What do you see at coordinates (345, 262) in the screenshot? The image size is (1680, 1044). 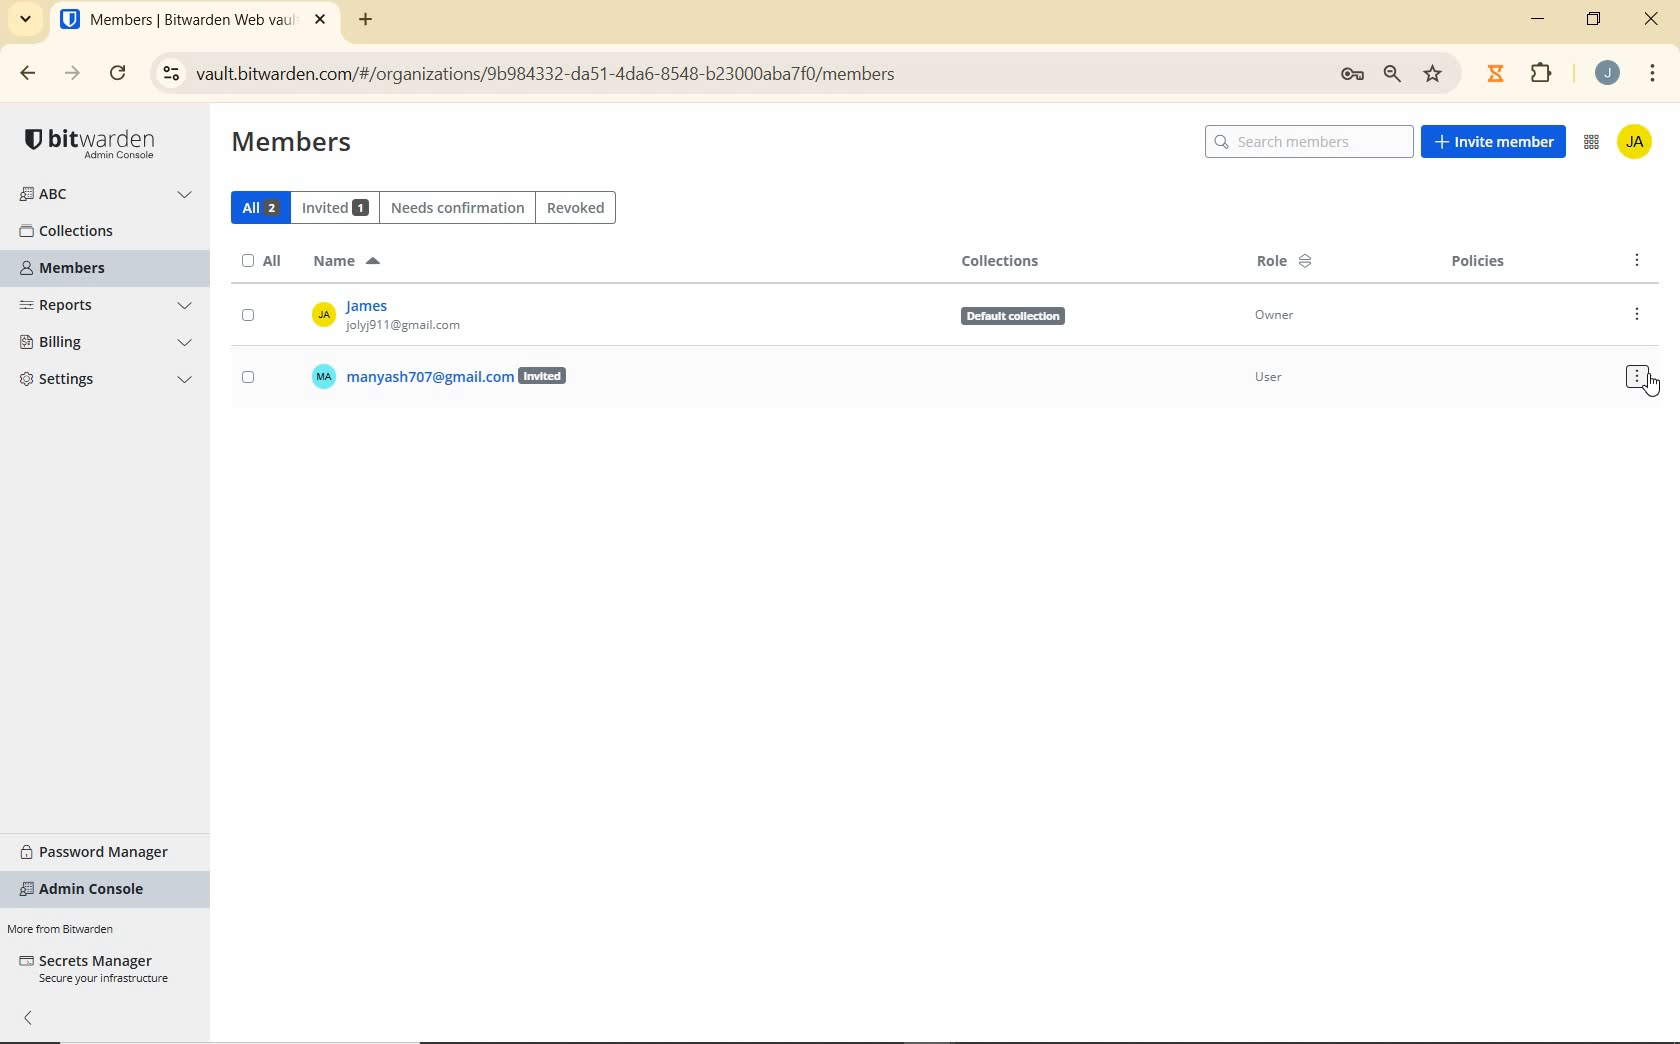 I see `NAME` at bounding box center [345, 262].